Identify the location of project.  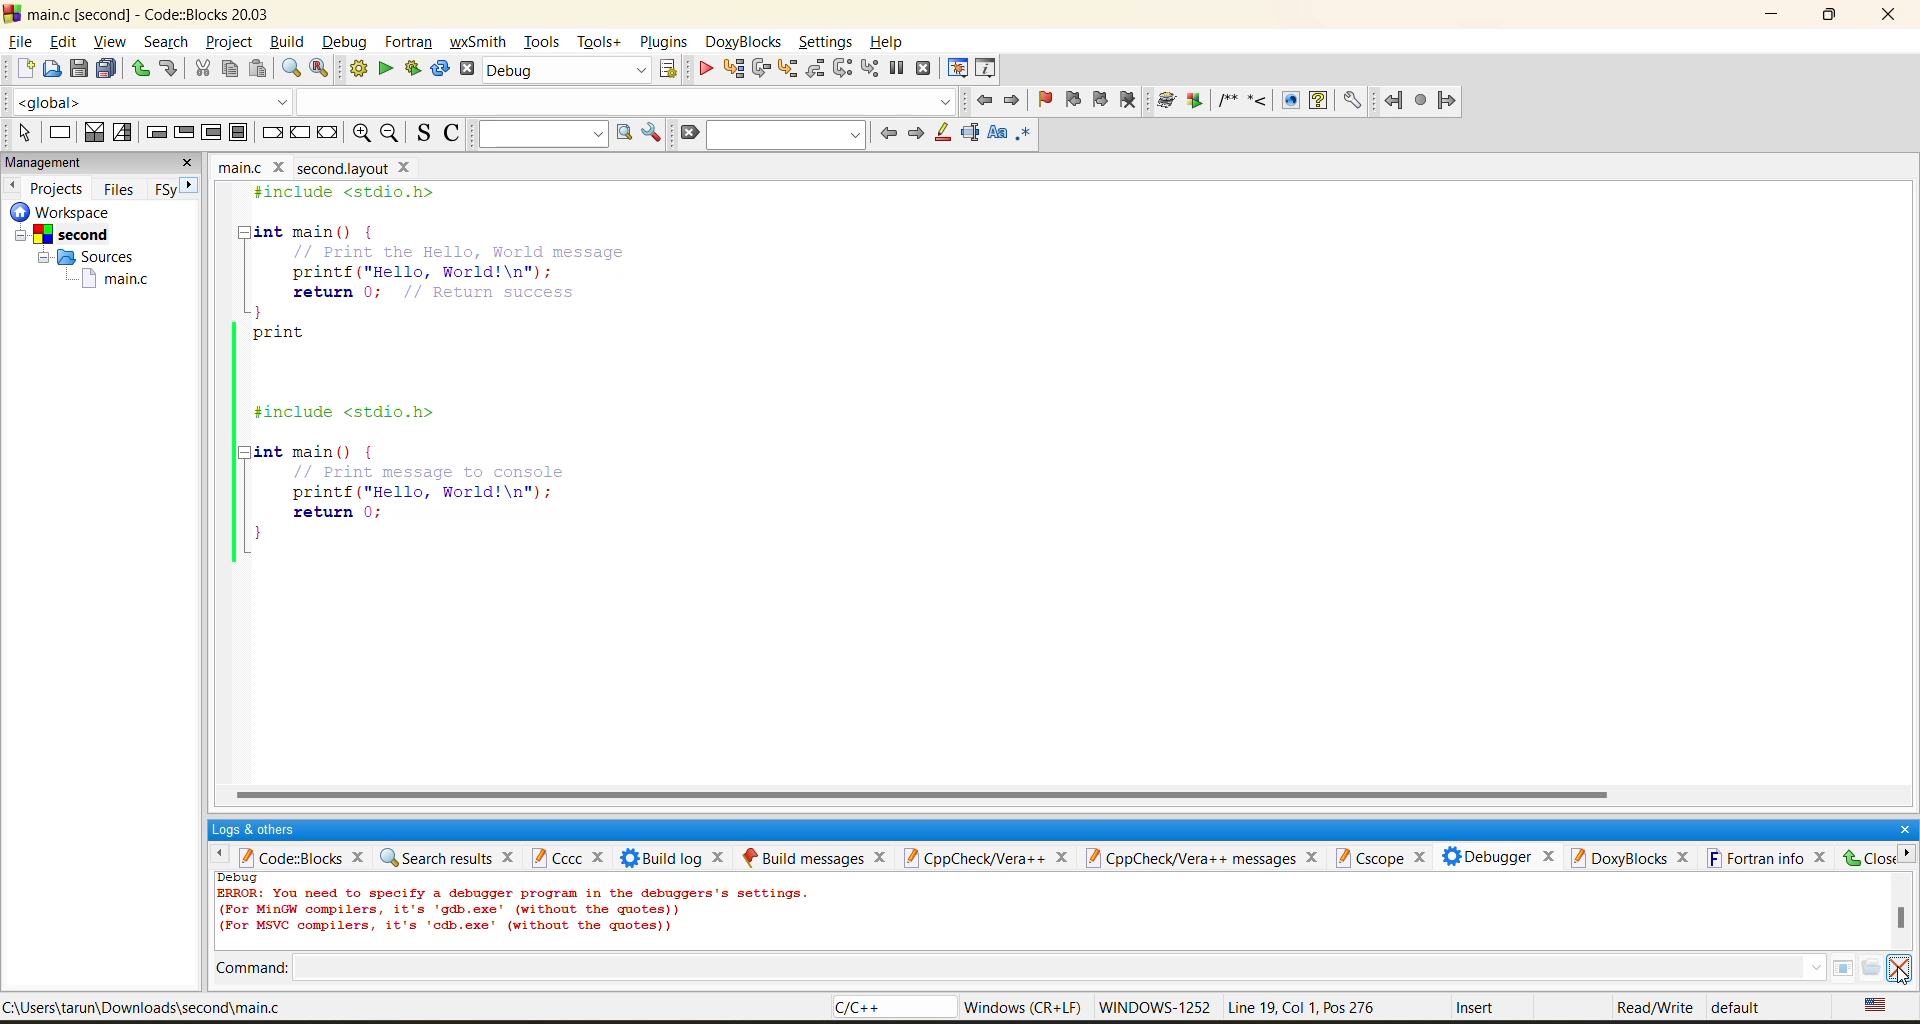
(231, 42).